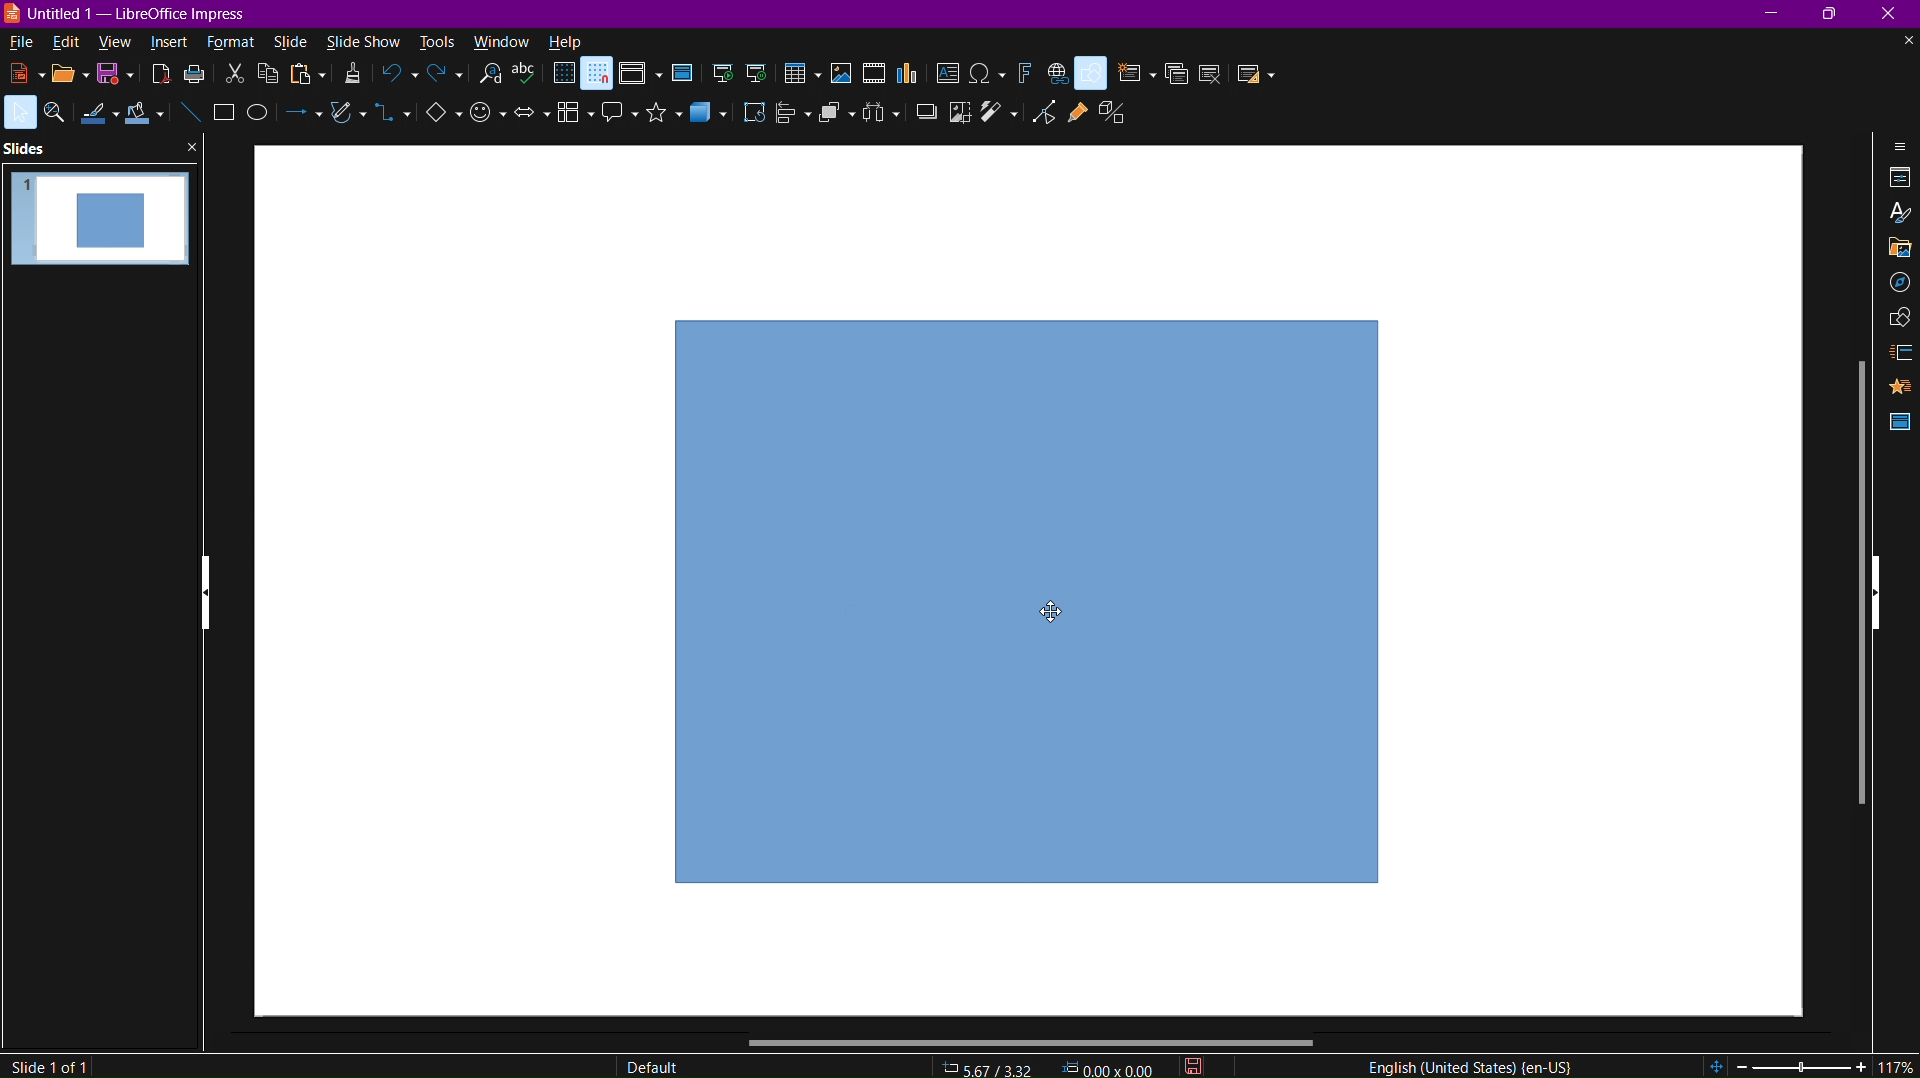 The image size is (1920, 1078). Describe the element at coordinates (159, 78) in the screenshot. I see `export as pdf` at that location.